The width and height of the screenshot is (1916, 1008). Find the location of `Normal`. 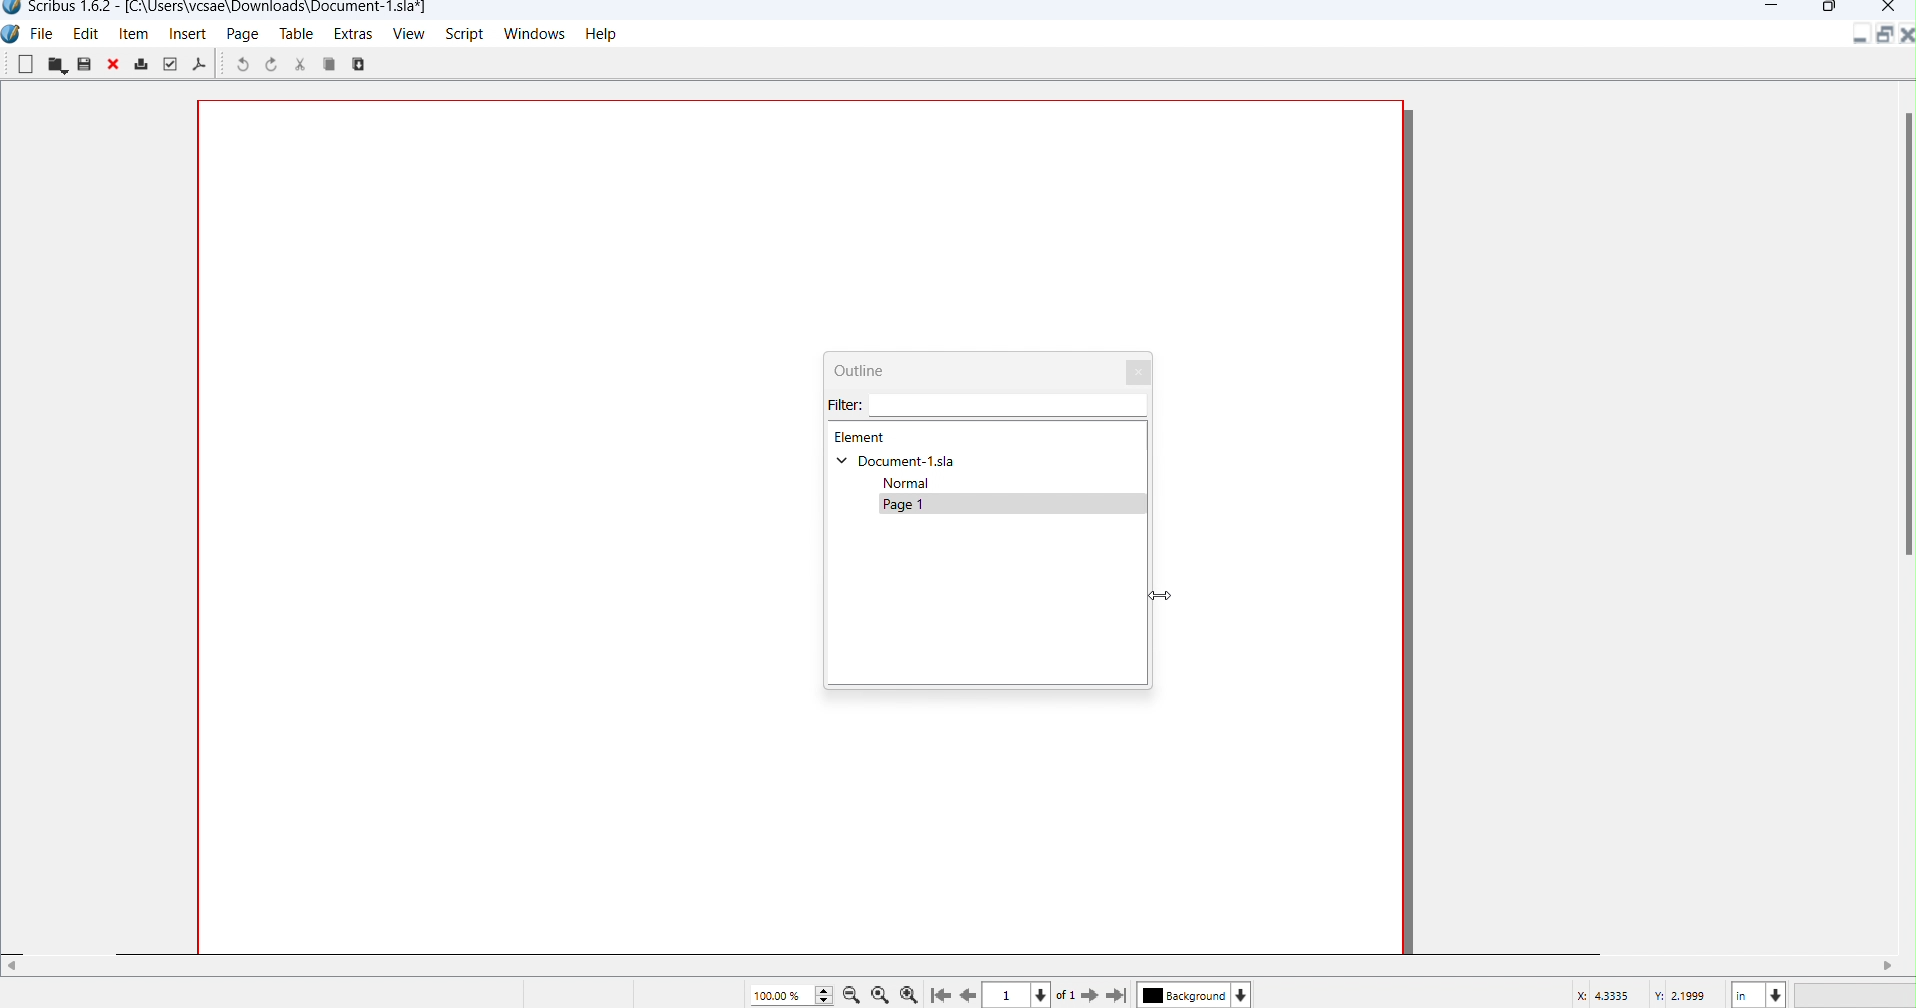

Normal is located at coordinates (922, 484).